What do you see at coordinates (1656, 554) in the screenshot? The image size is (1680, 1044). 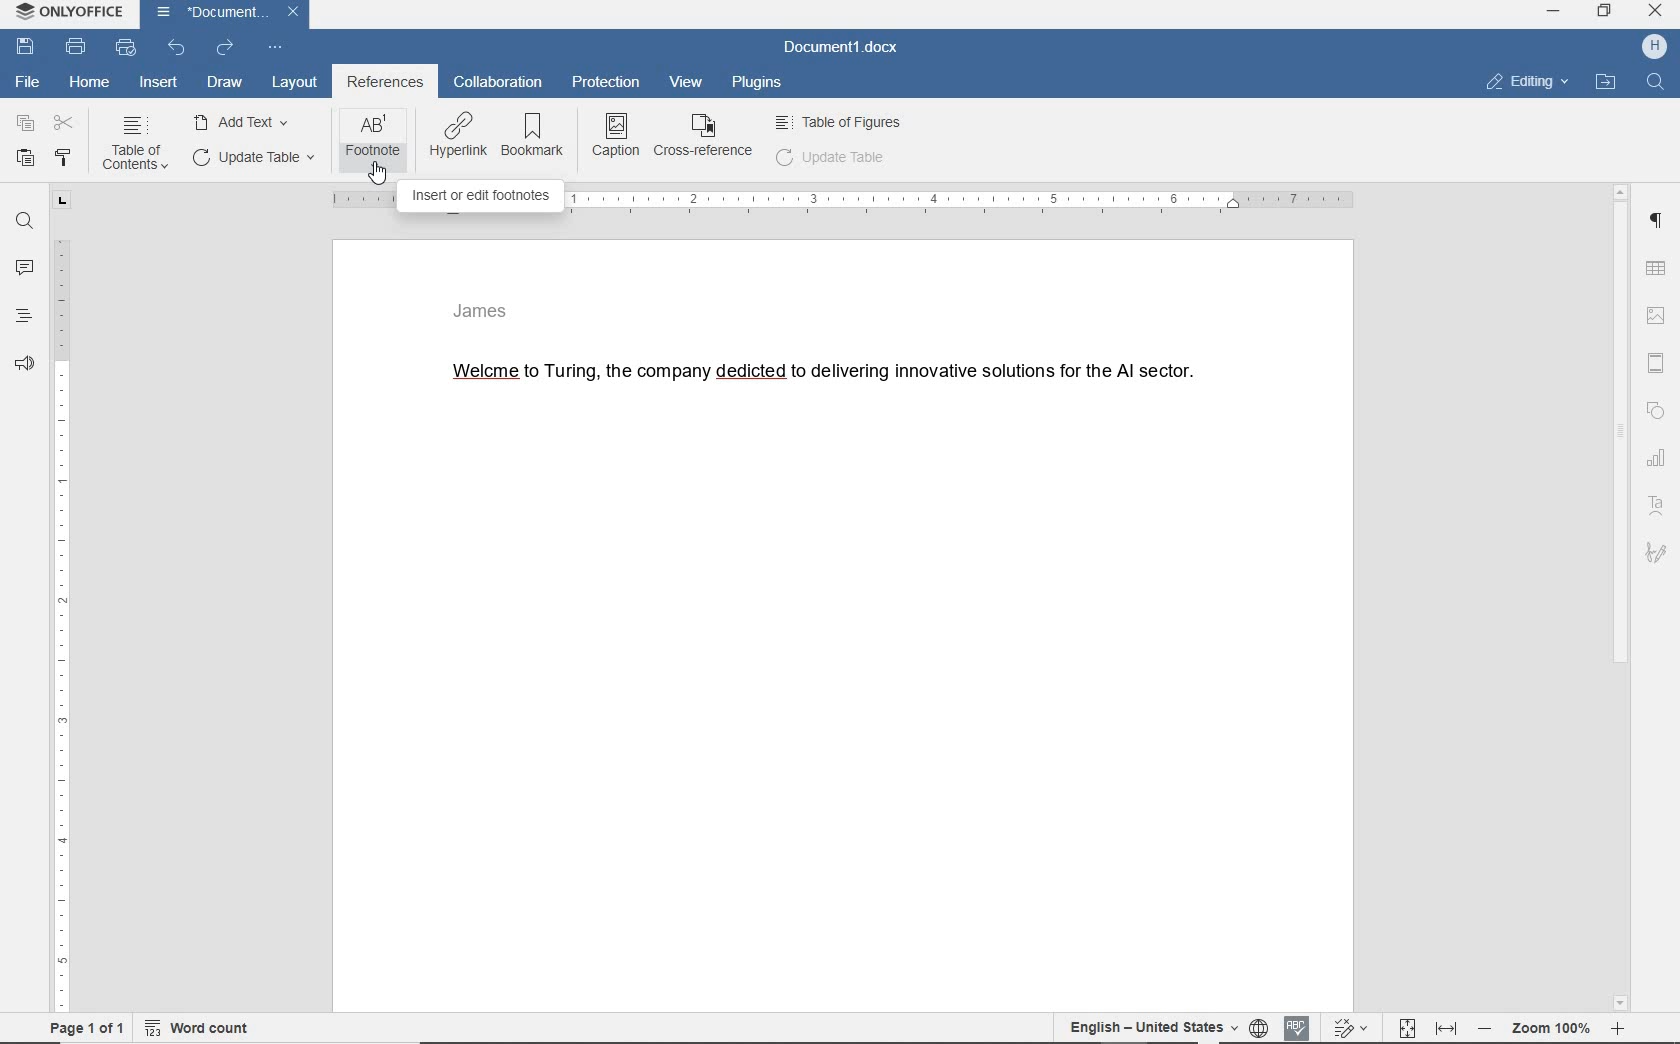 I see `SIGNATURE` at bounding box center [1656, 554].